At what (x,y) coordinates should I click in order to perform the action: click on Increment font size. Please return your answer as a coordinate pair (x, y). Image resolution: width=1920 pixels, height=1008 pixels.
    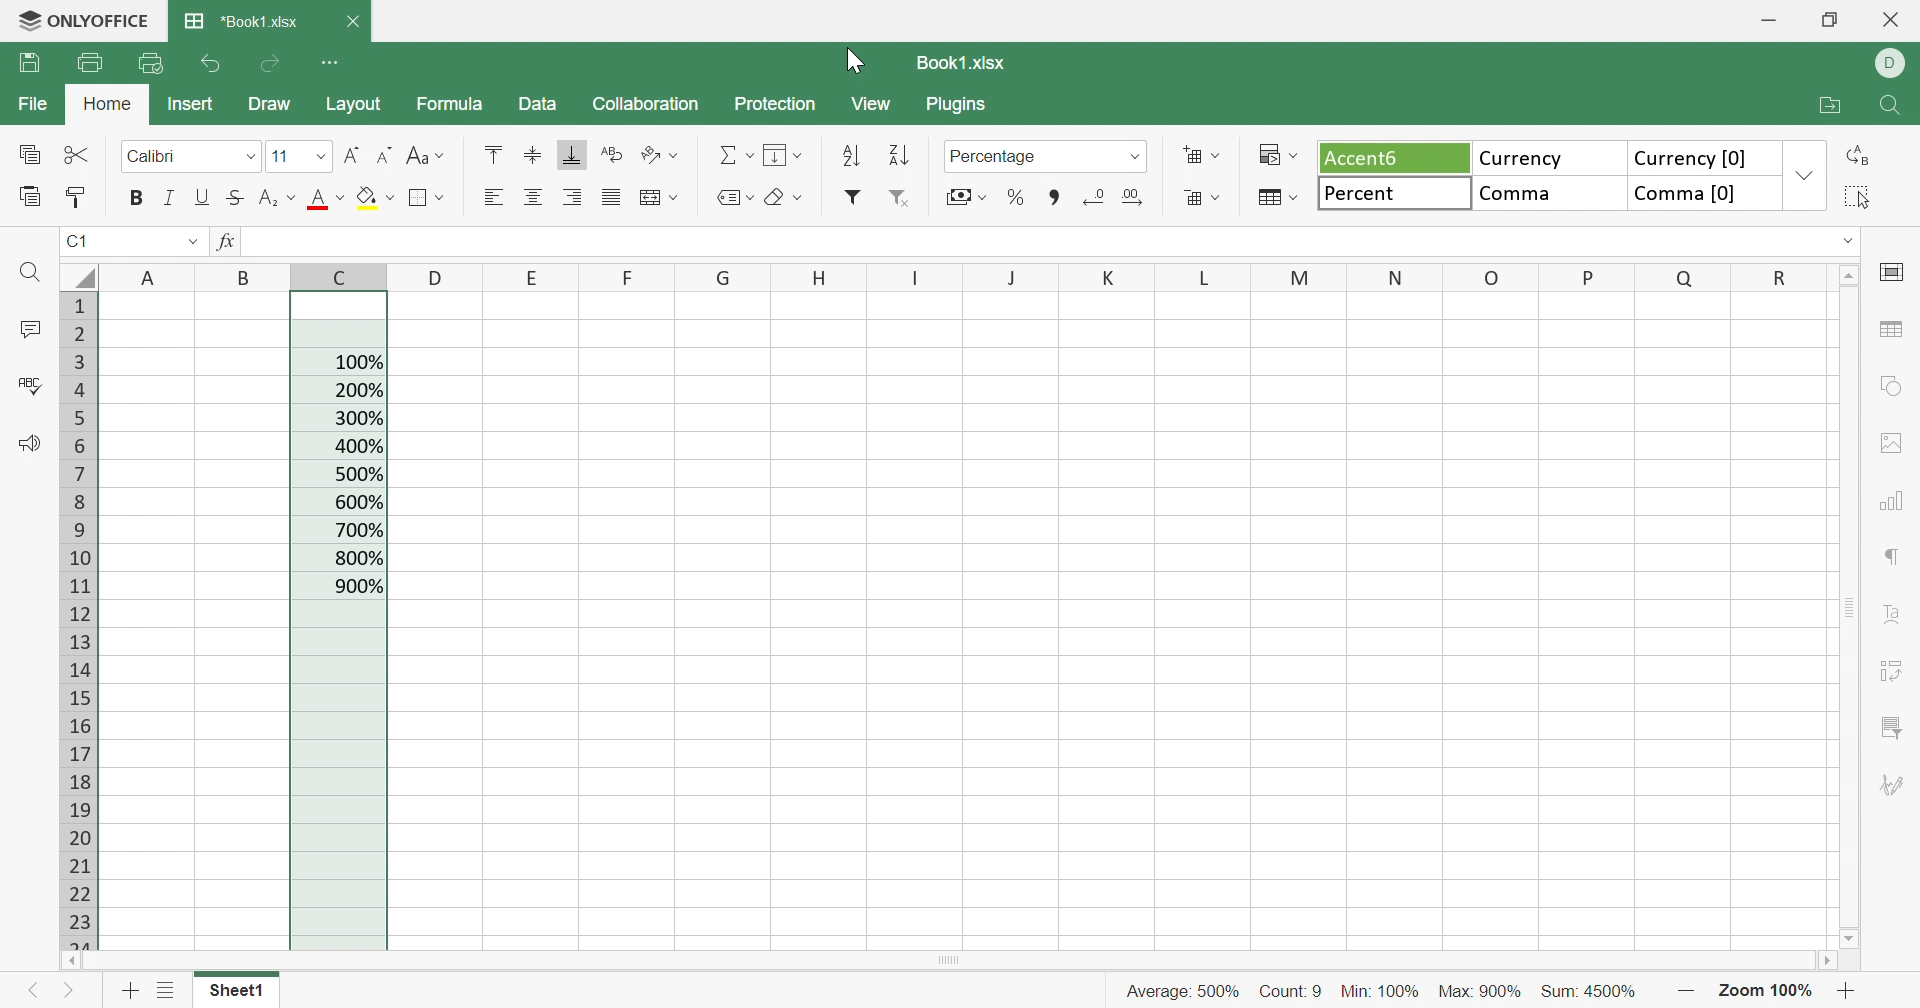
    Looking at the image, I should click on (383, 154).